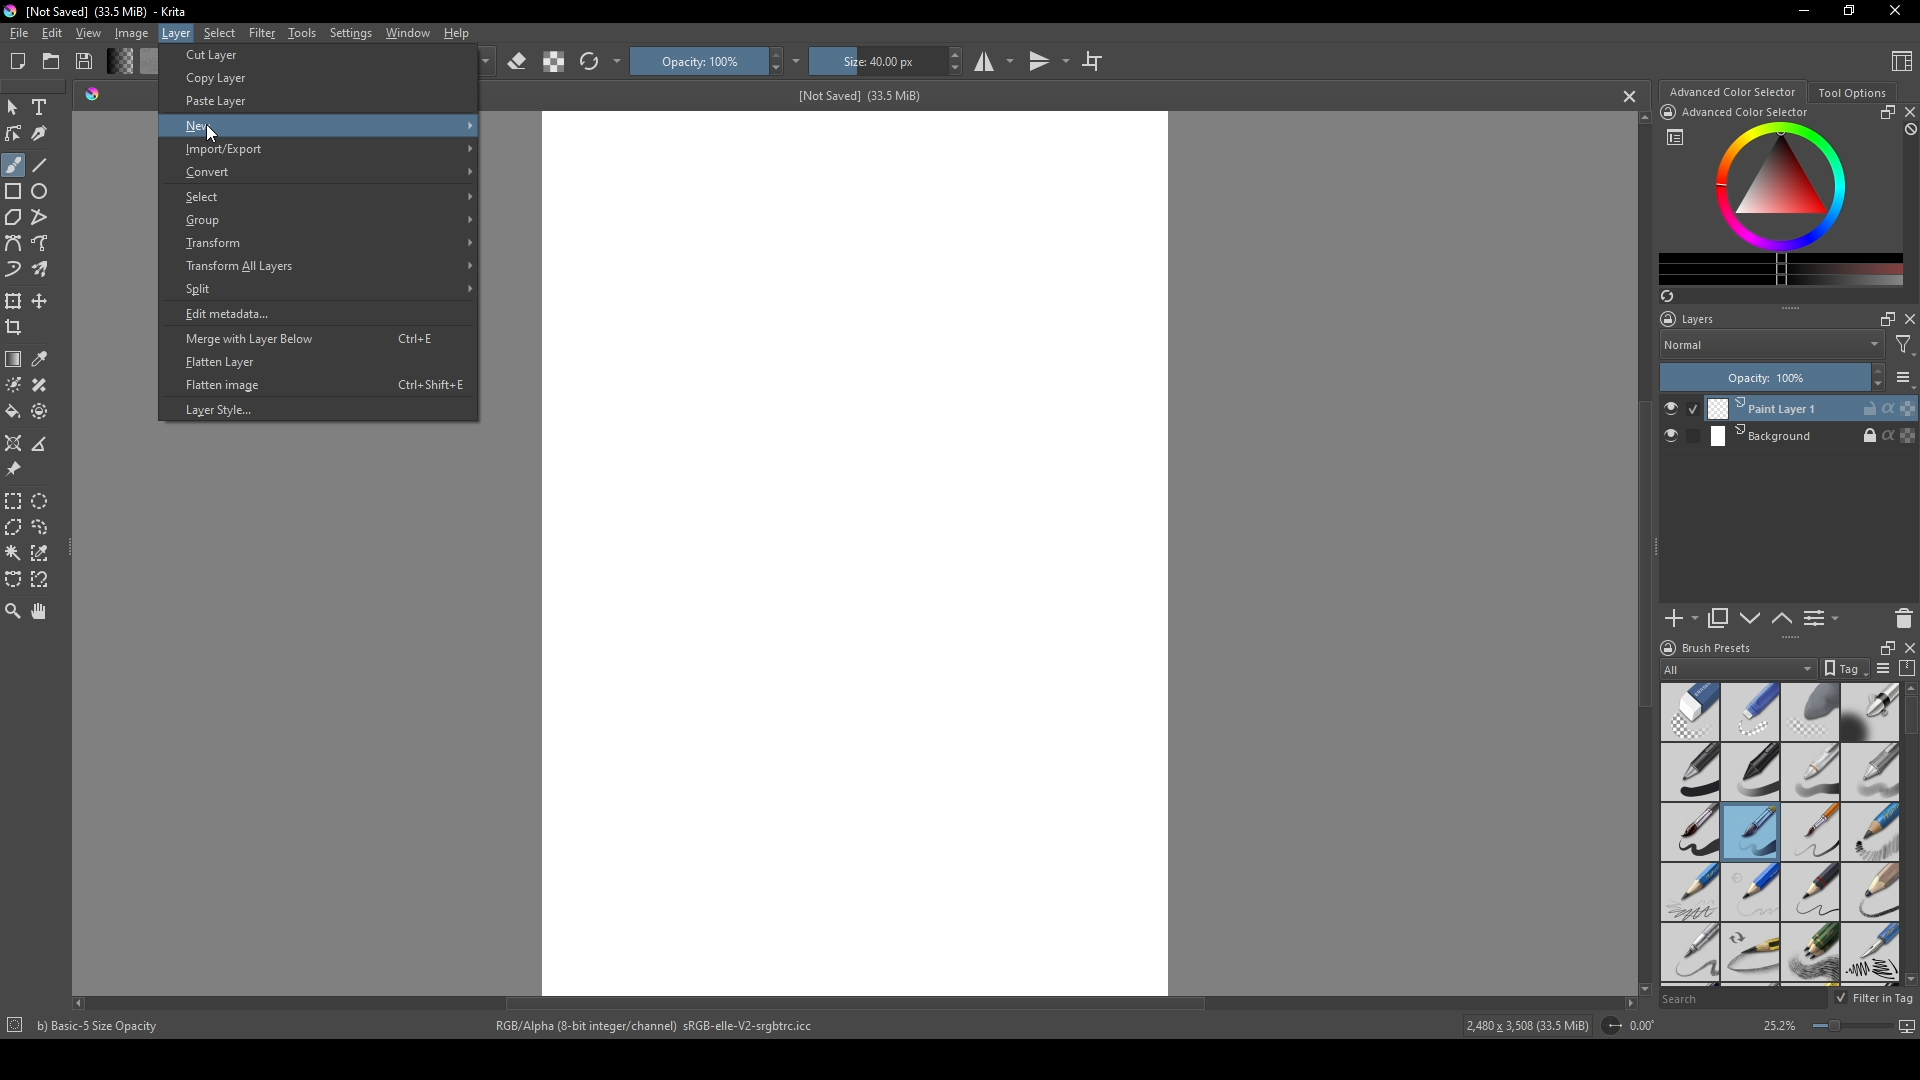 Image resolution: width=1920 pixels, height=1080 pixels. What do you see at coordinates (1049, 62) in the screenshot?
I see `transitions` at bounding box center [1049, 62].